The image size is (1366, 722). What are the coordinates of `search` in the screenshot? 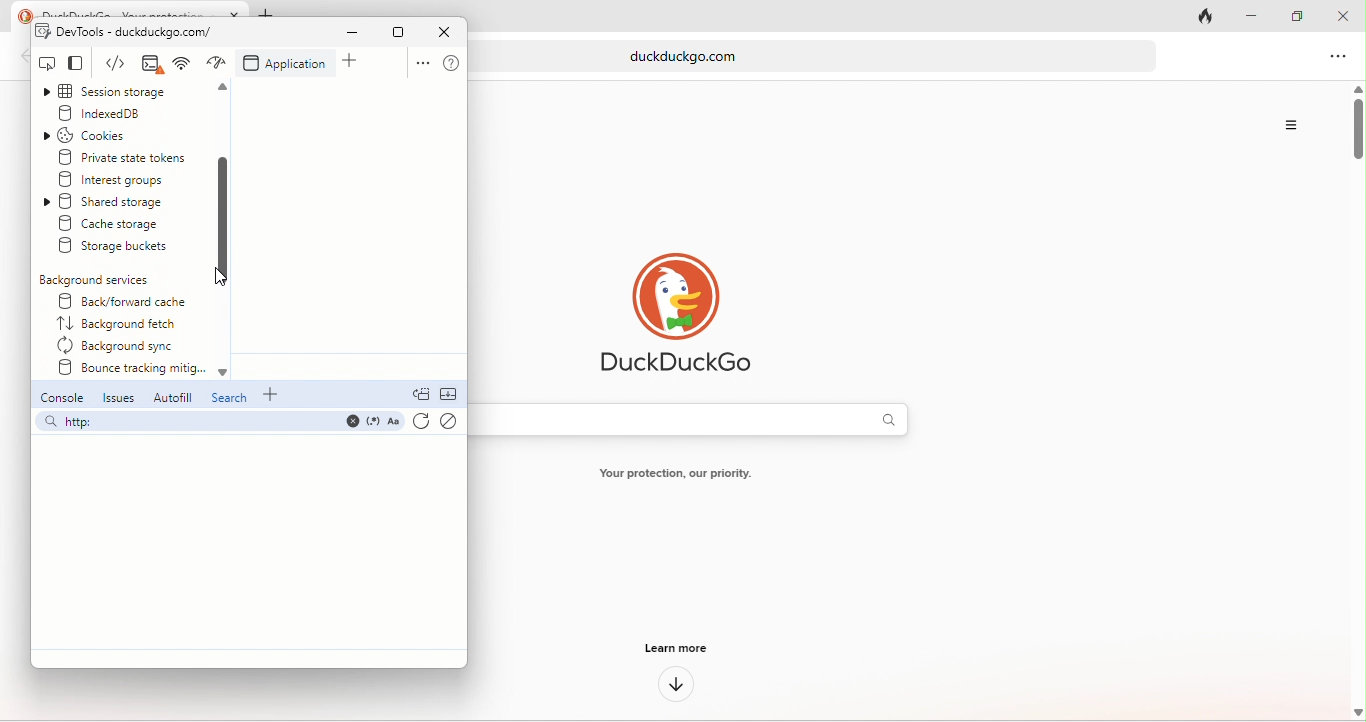 It's located at (229, 400).